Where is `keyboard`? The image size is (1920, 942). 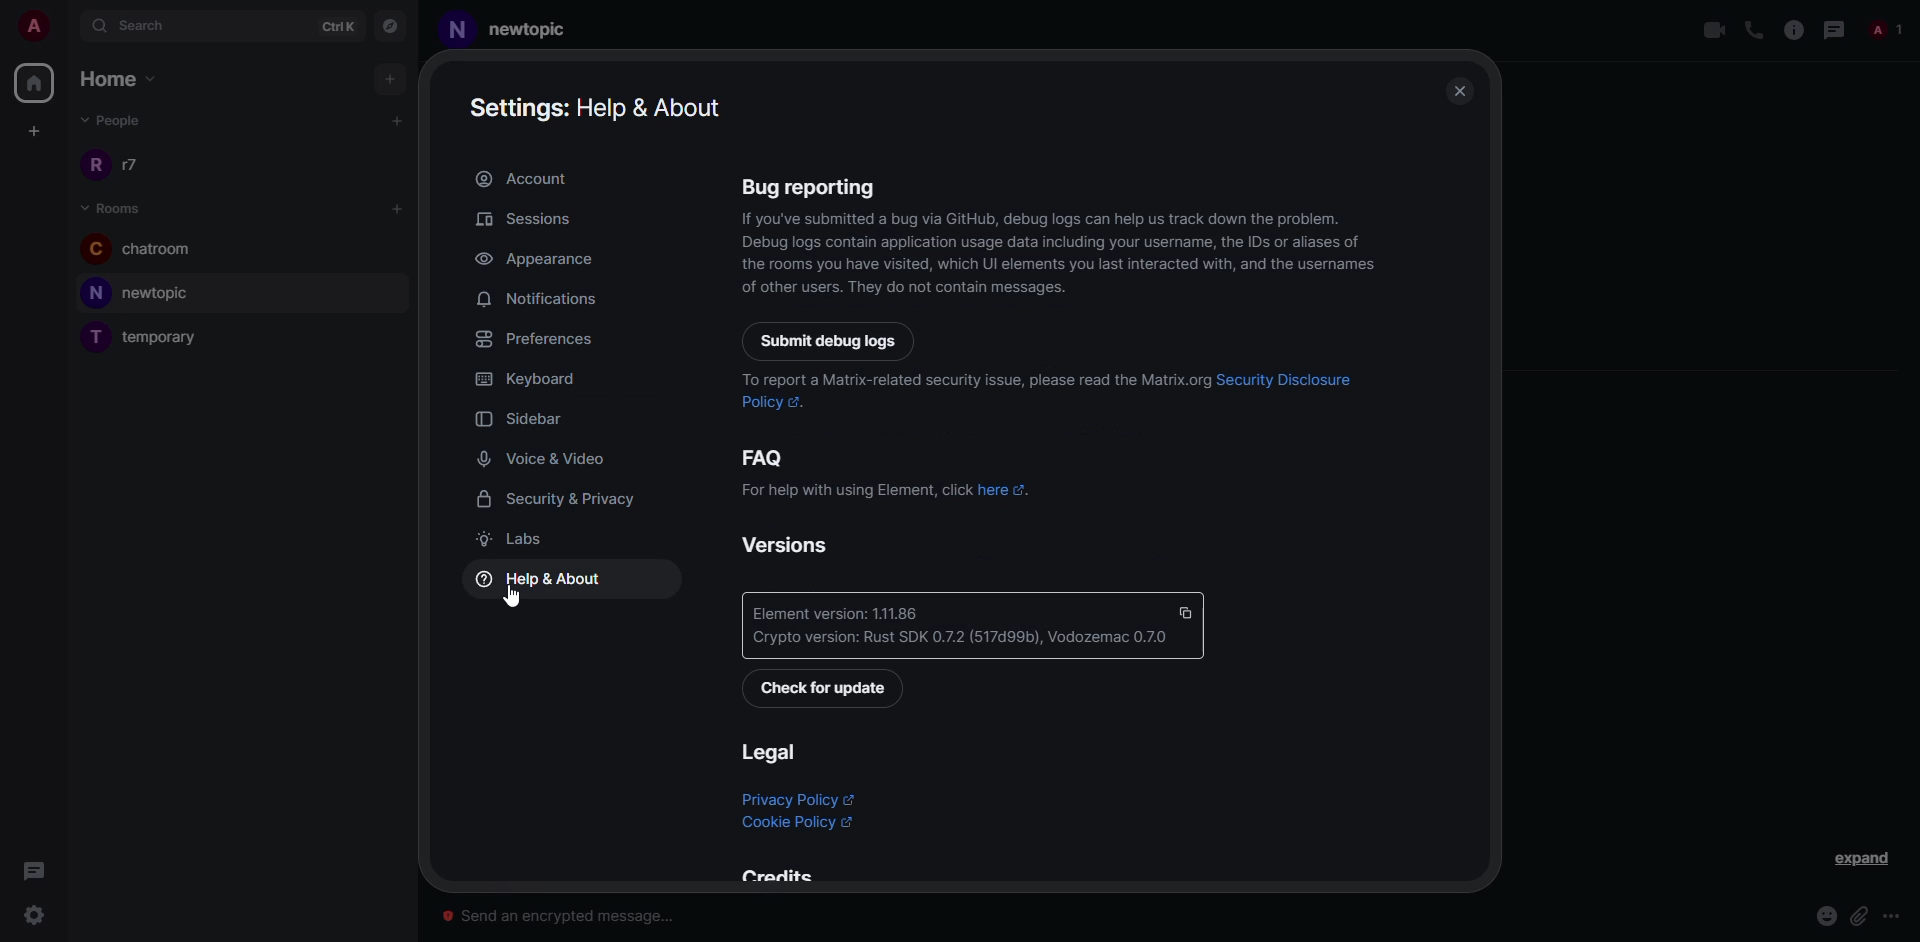 keyboard is located at coordinates (531, 379).